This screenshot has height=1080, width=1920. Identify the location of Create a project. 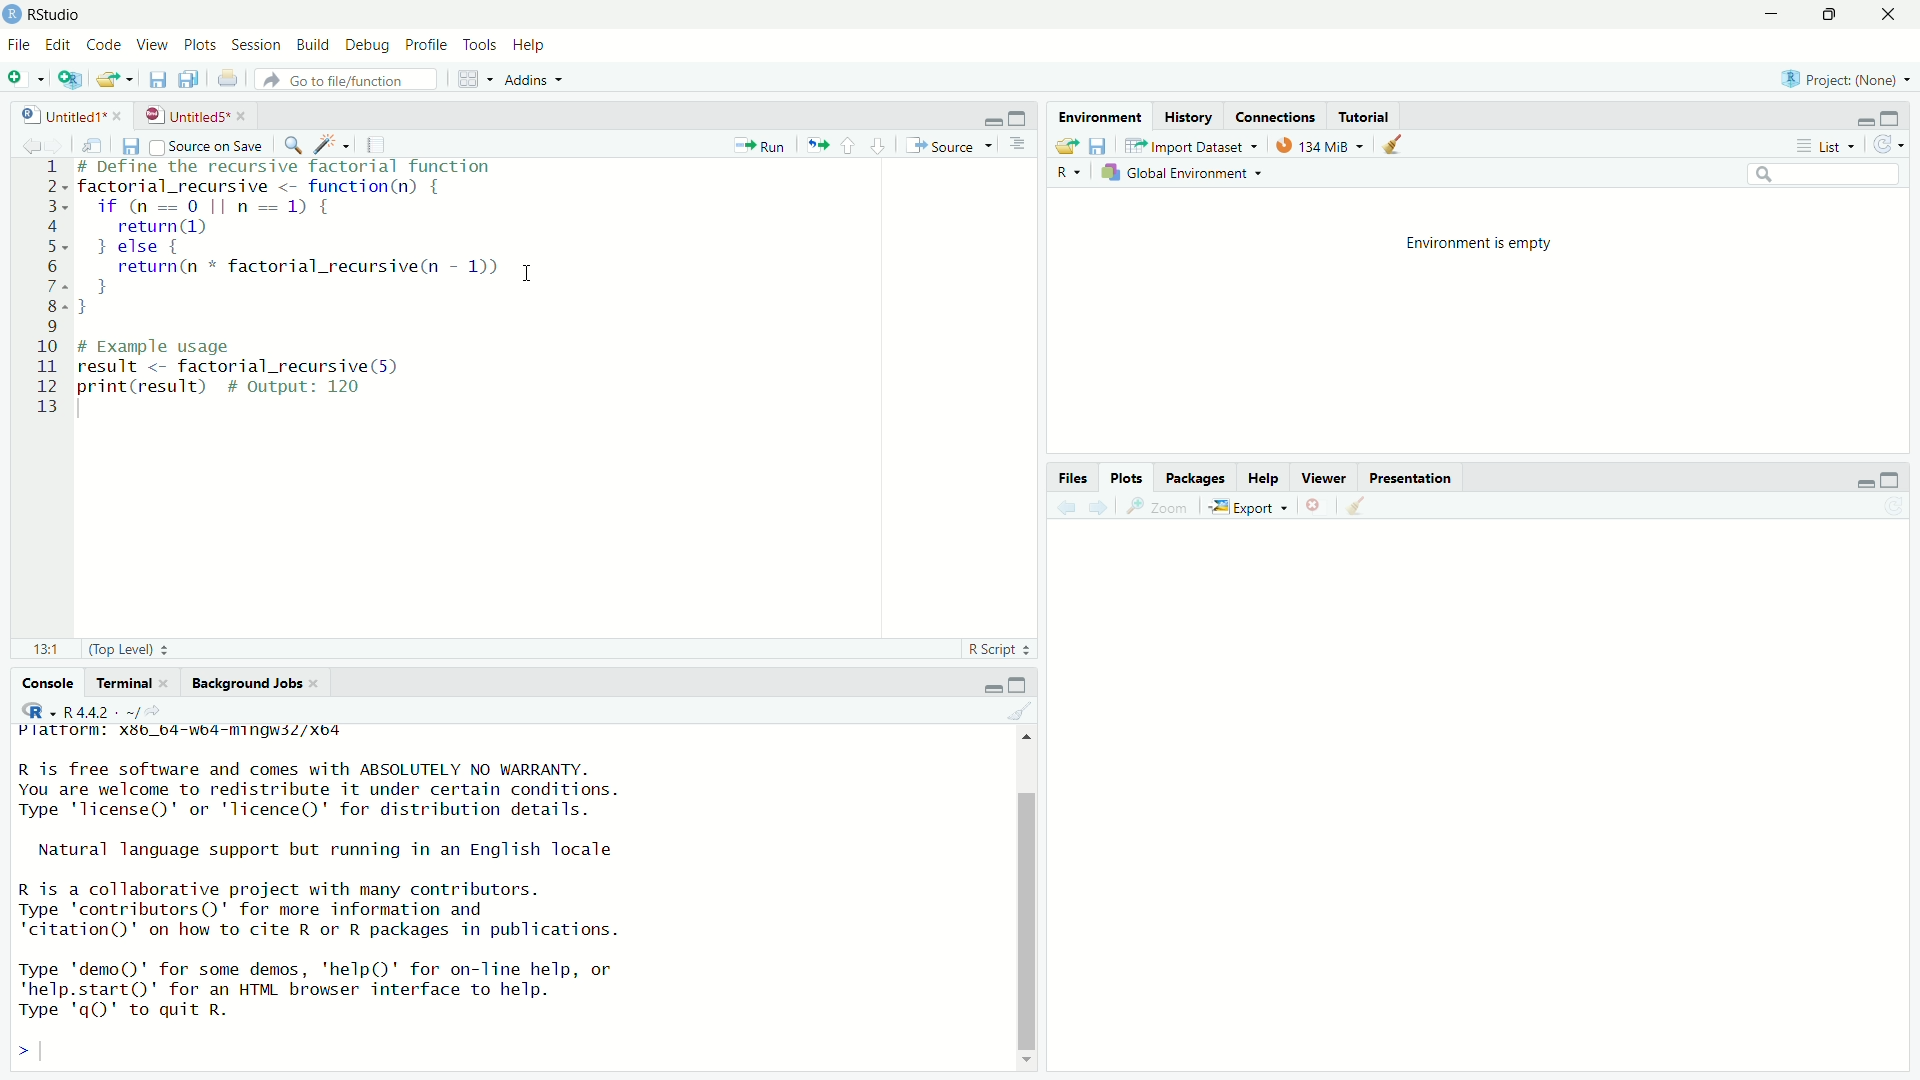
(71, 81).